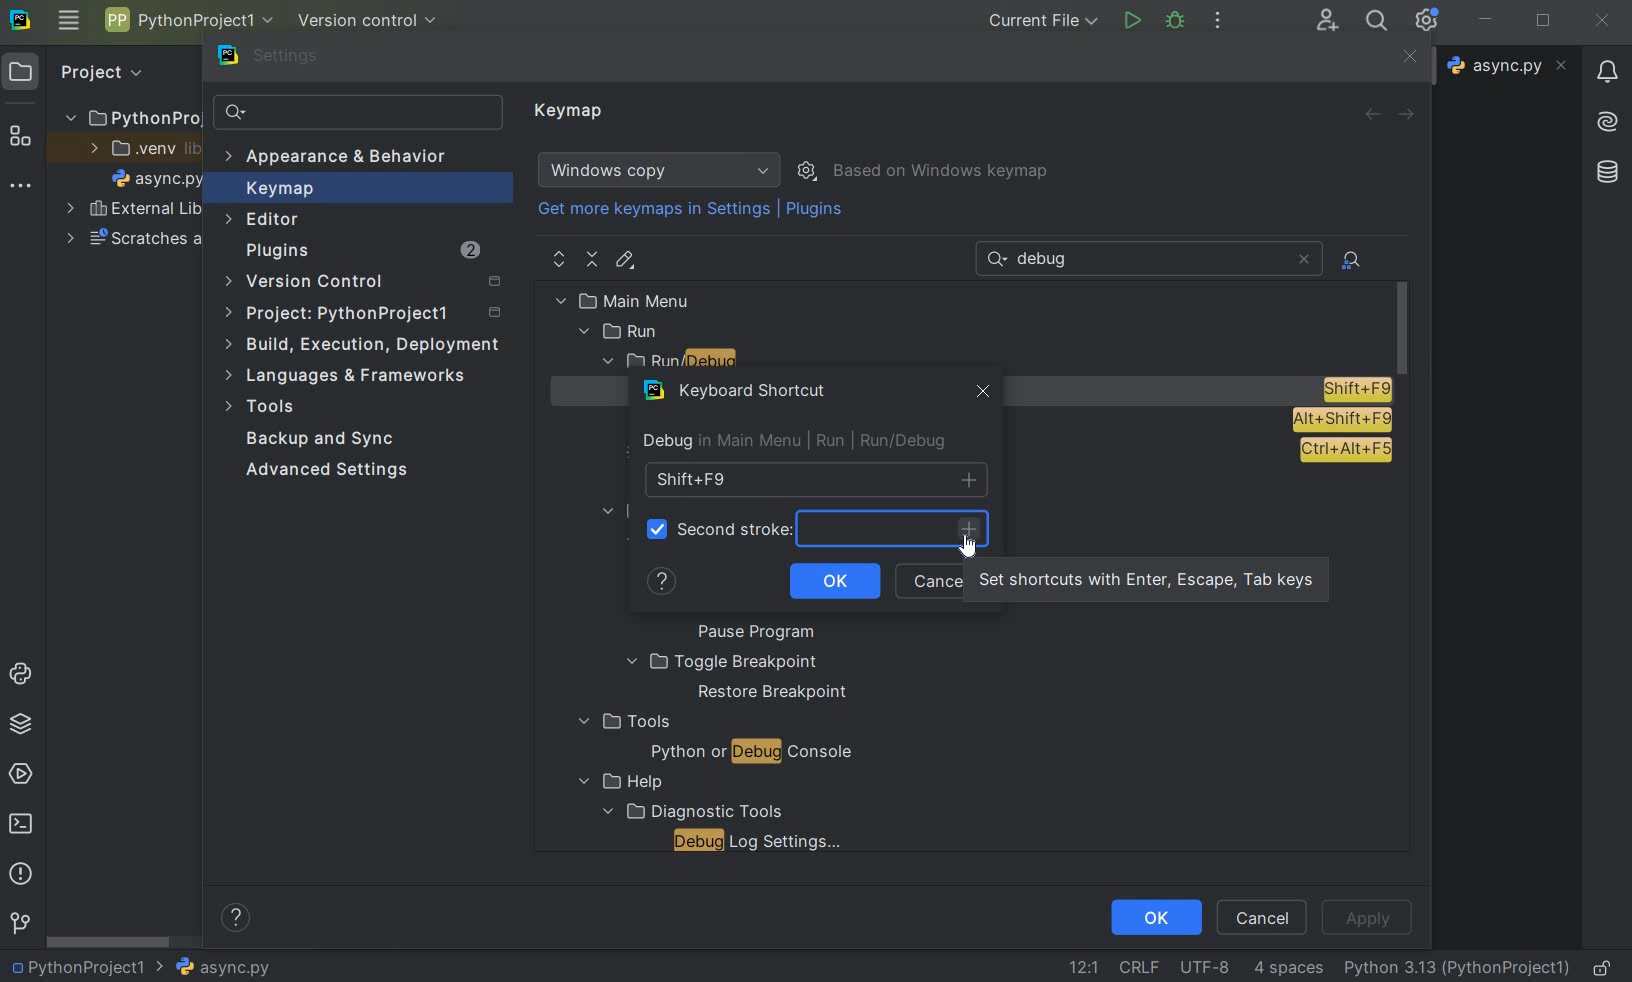 This screenshot has width=1632, height=982. Describe the element at coordinates (833, 582) in the screenshot. I see `ok` at that location.